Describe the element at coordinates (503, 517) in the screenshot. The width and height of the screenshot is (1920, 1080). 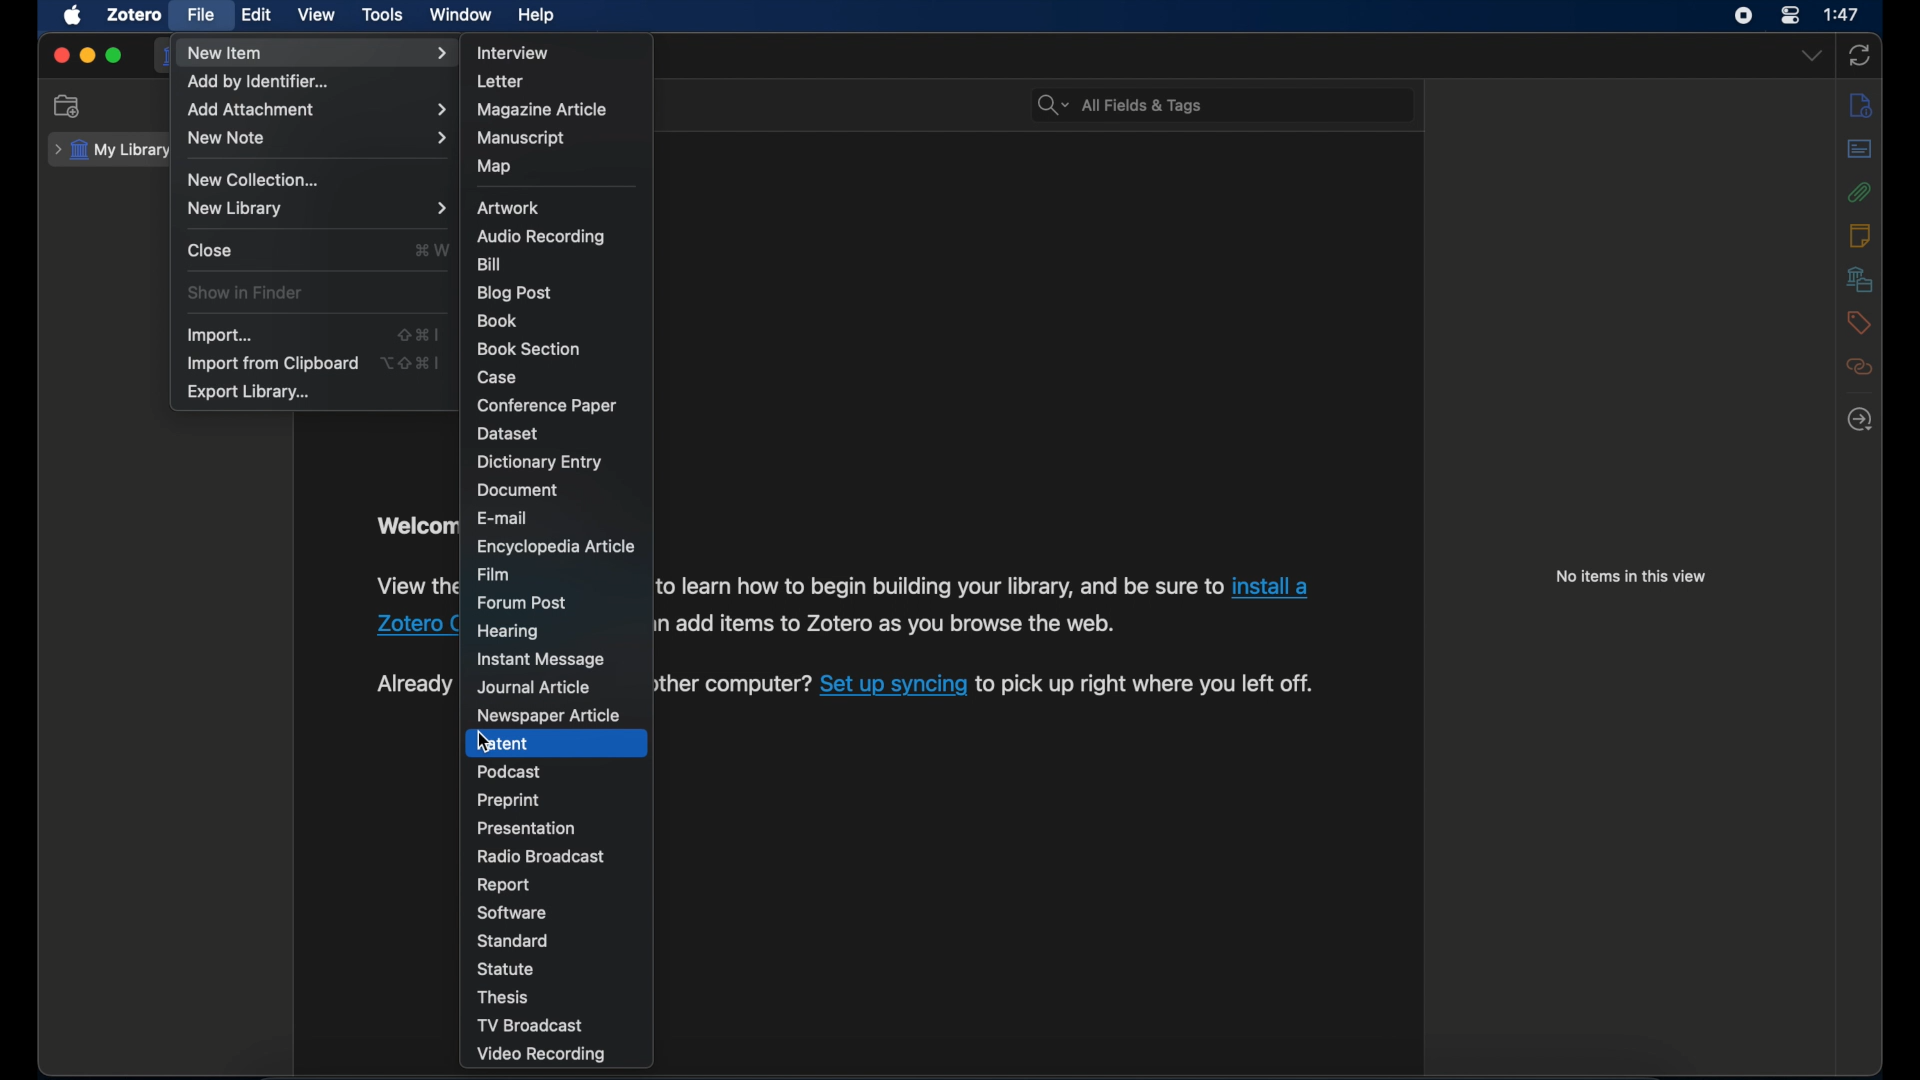
I see `e-mail` at that location.